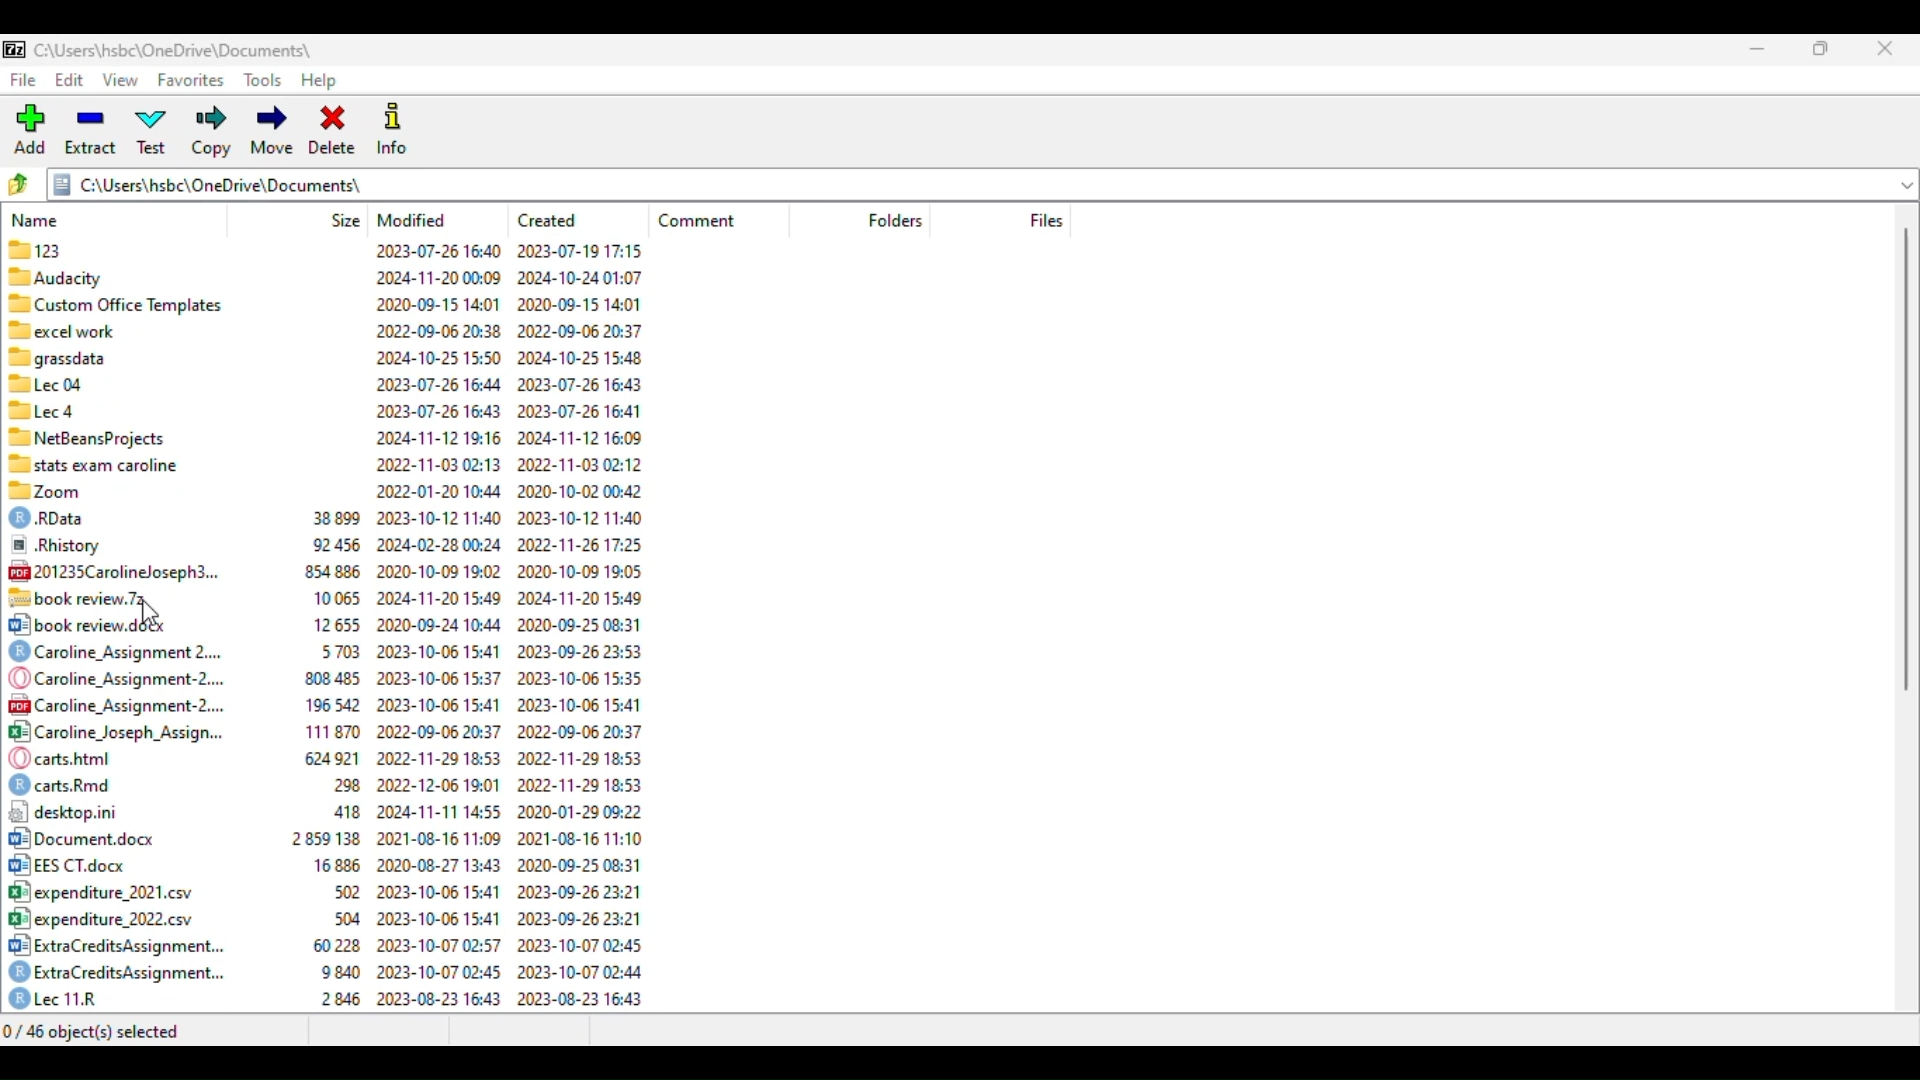 Image resolution: width=1920 pixels, height=1080 pixels. Describe the element at coordinates (412, 219) in the screenshot. I see `modified` at that location.